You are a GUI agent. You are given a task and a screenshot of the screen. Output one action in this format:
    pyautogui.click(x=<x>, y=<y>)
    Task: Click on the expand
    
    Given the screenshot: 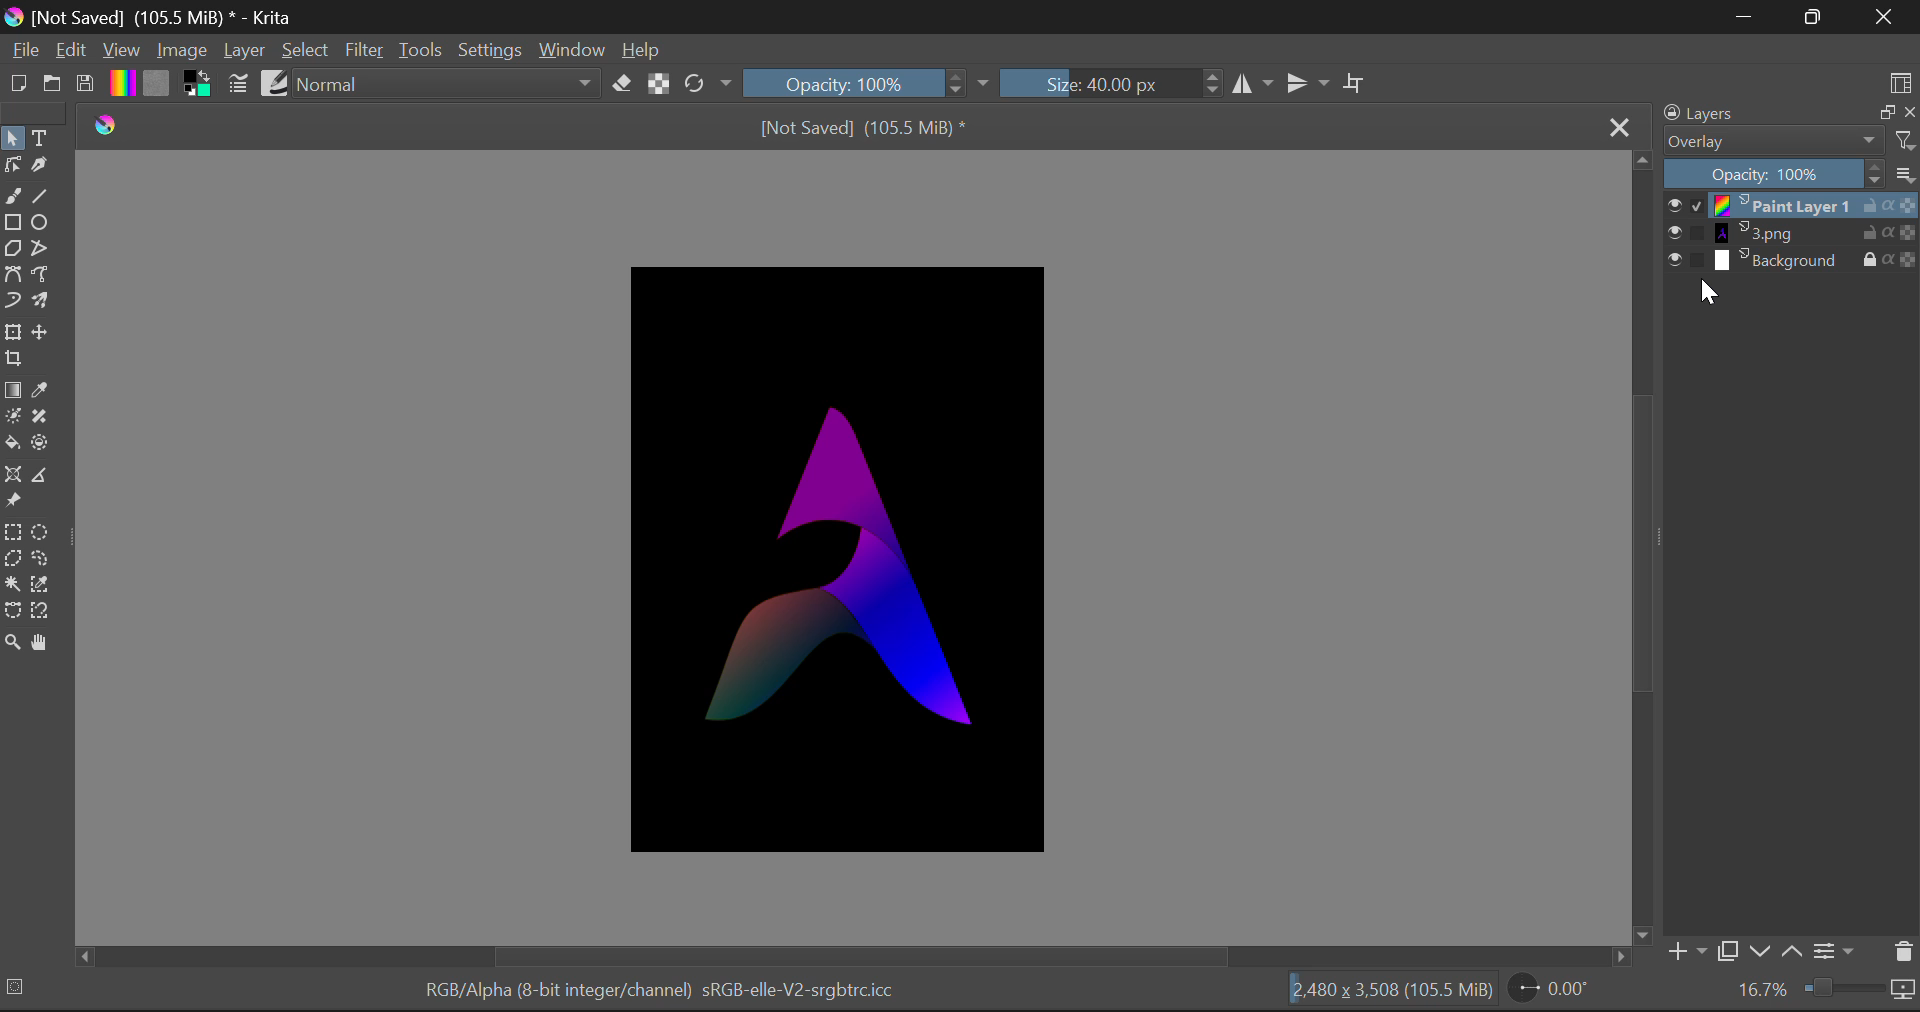 What is the action you would take?
    pyautogui.click(x=983, y=85)
    